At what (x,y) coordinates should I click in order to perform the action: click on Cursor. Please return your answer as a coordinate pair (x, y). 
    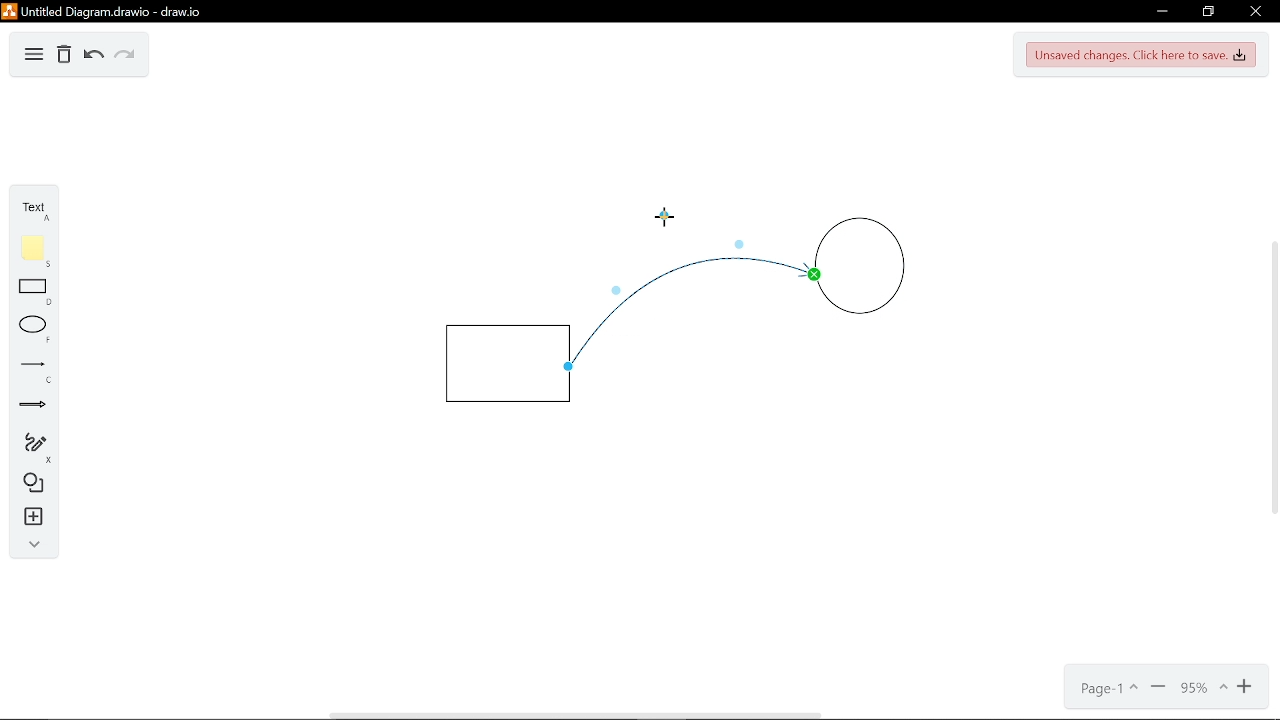
    Looking at the image, I should click on (664, 214).